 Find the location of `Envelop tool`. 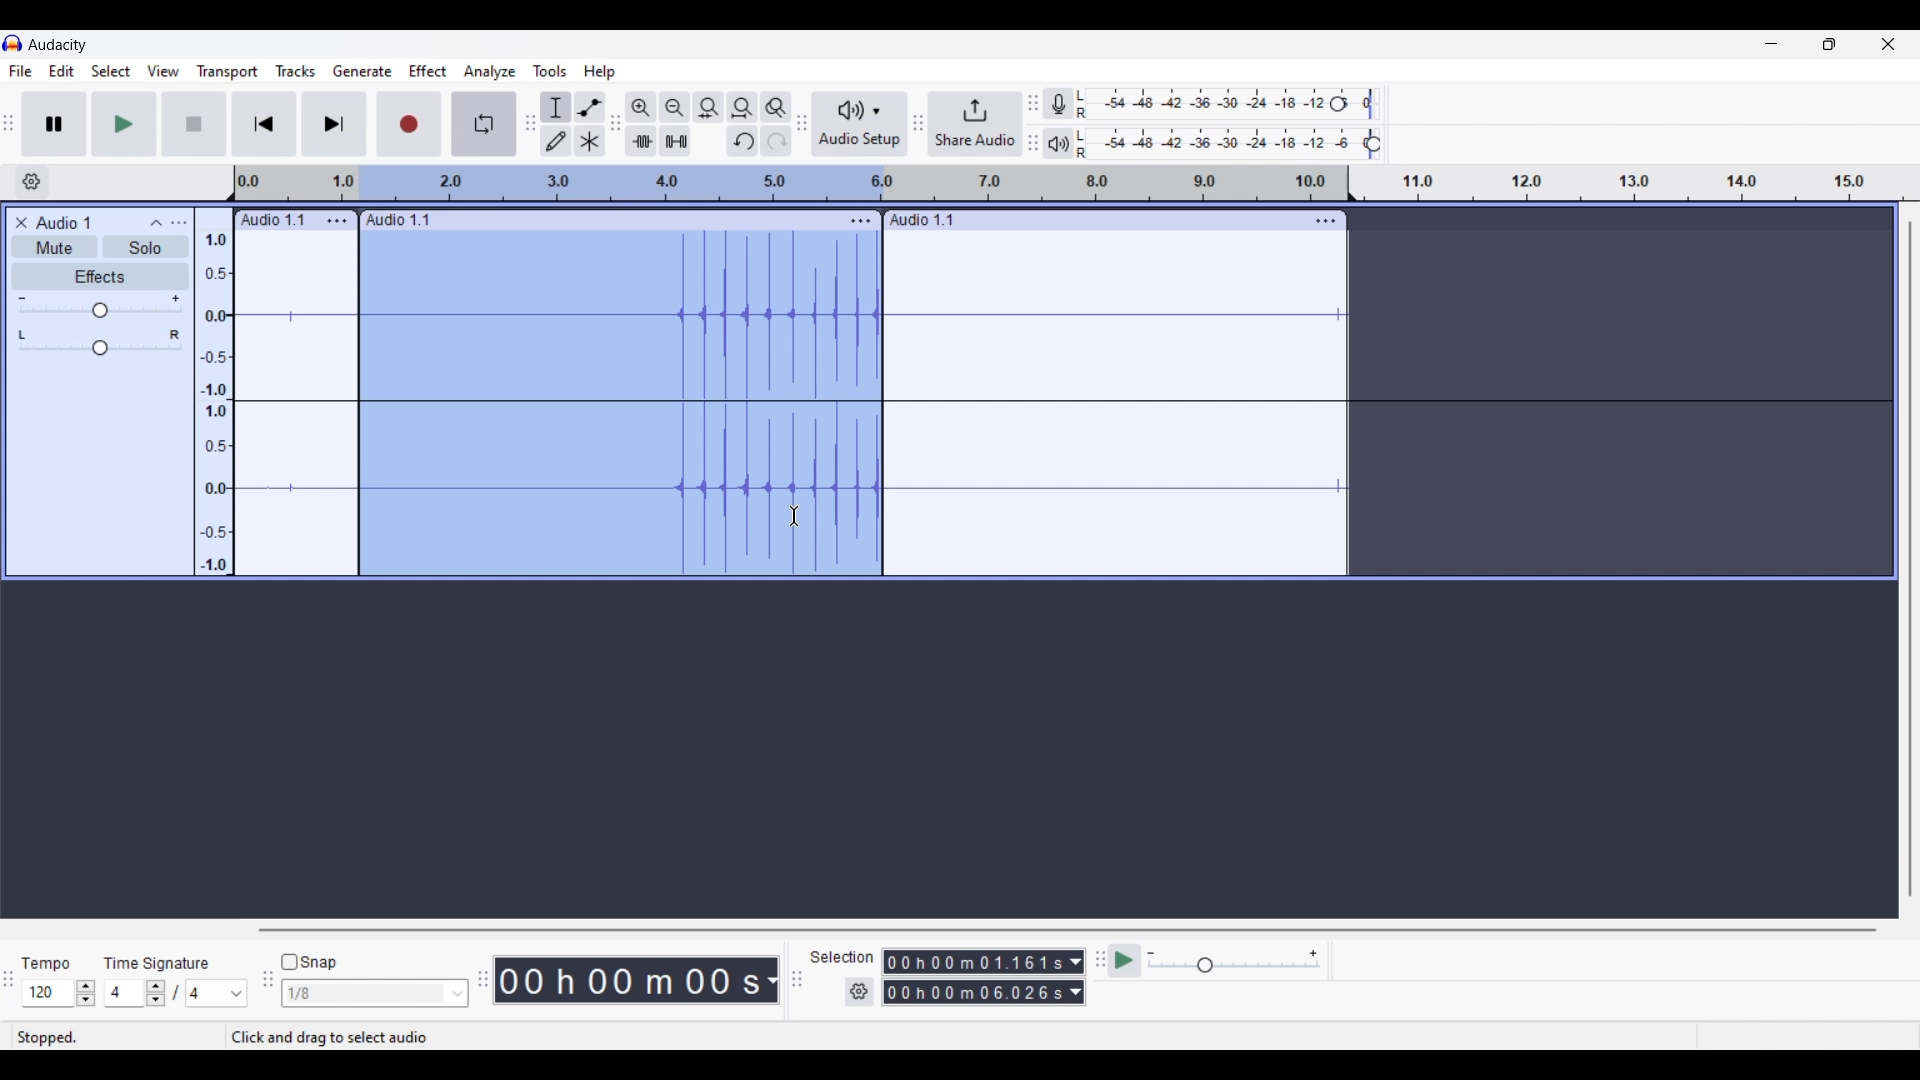

Envelop tool is located at coordinates (590, 106).